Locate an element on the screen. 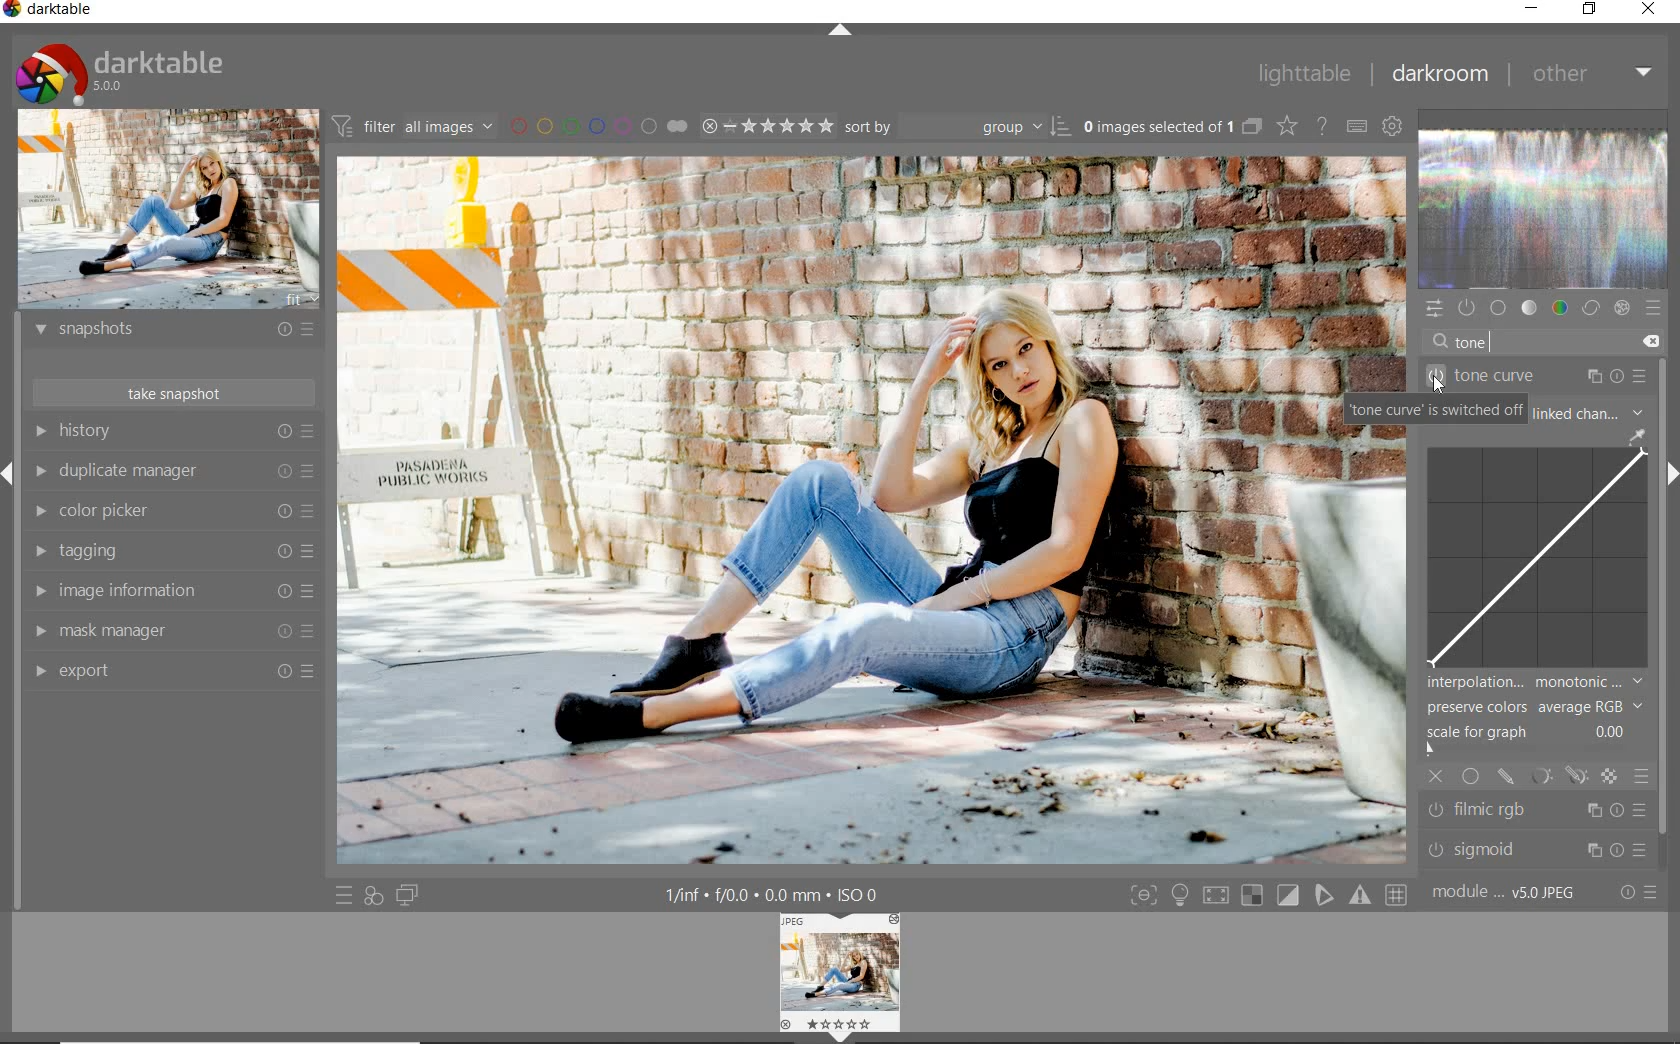 The height and width of the screenshot is (1044, 1680). filter by image color is located at coordinates (603, 127).